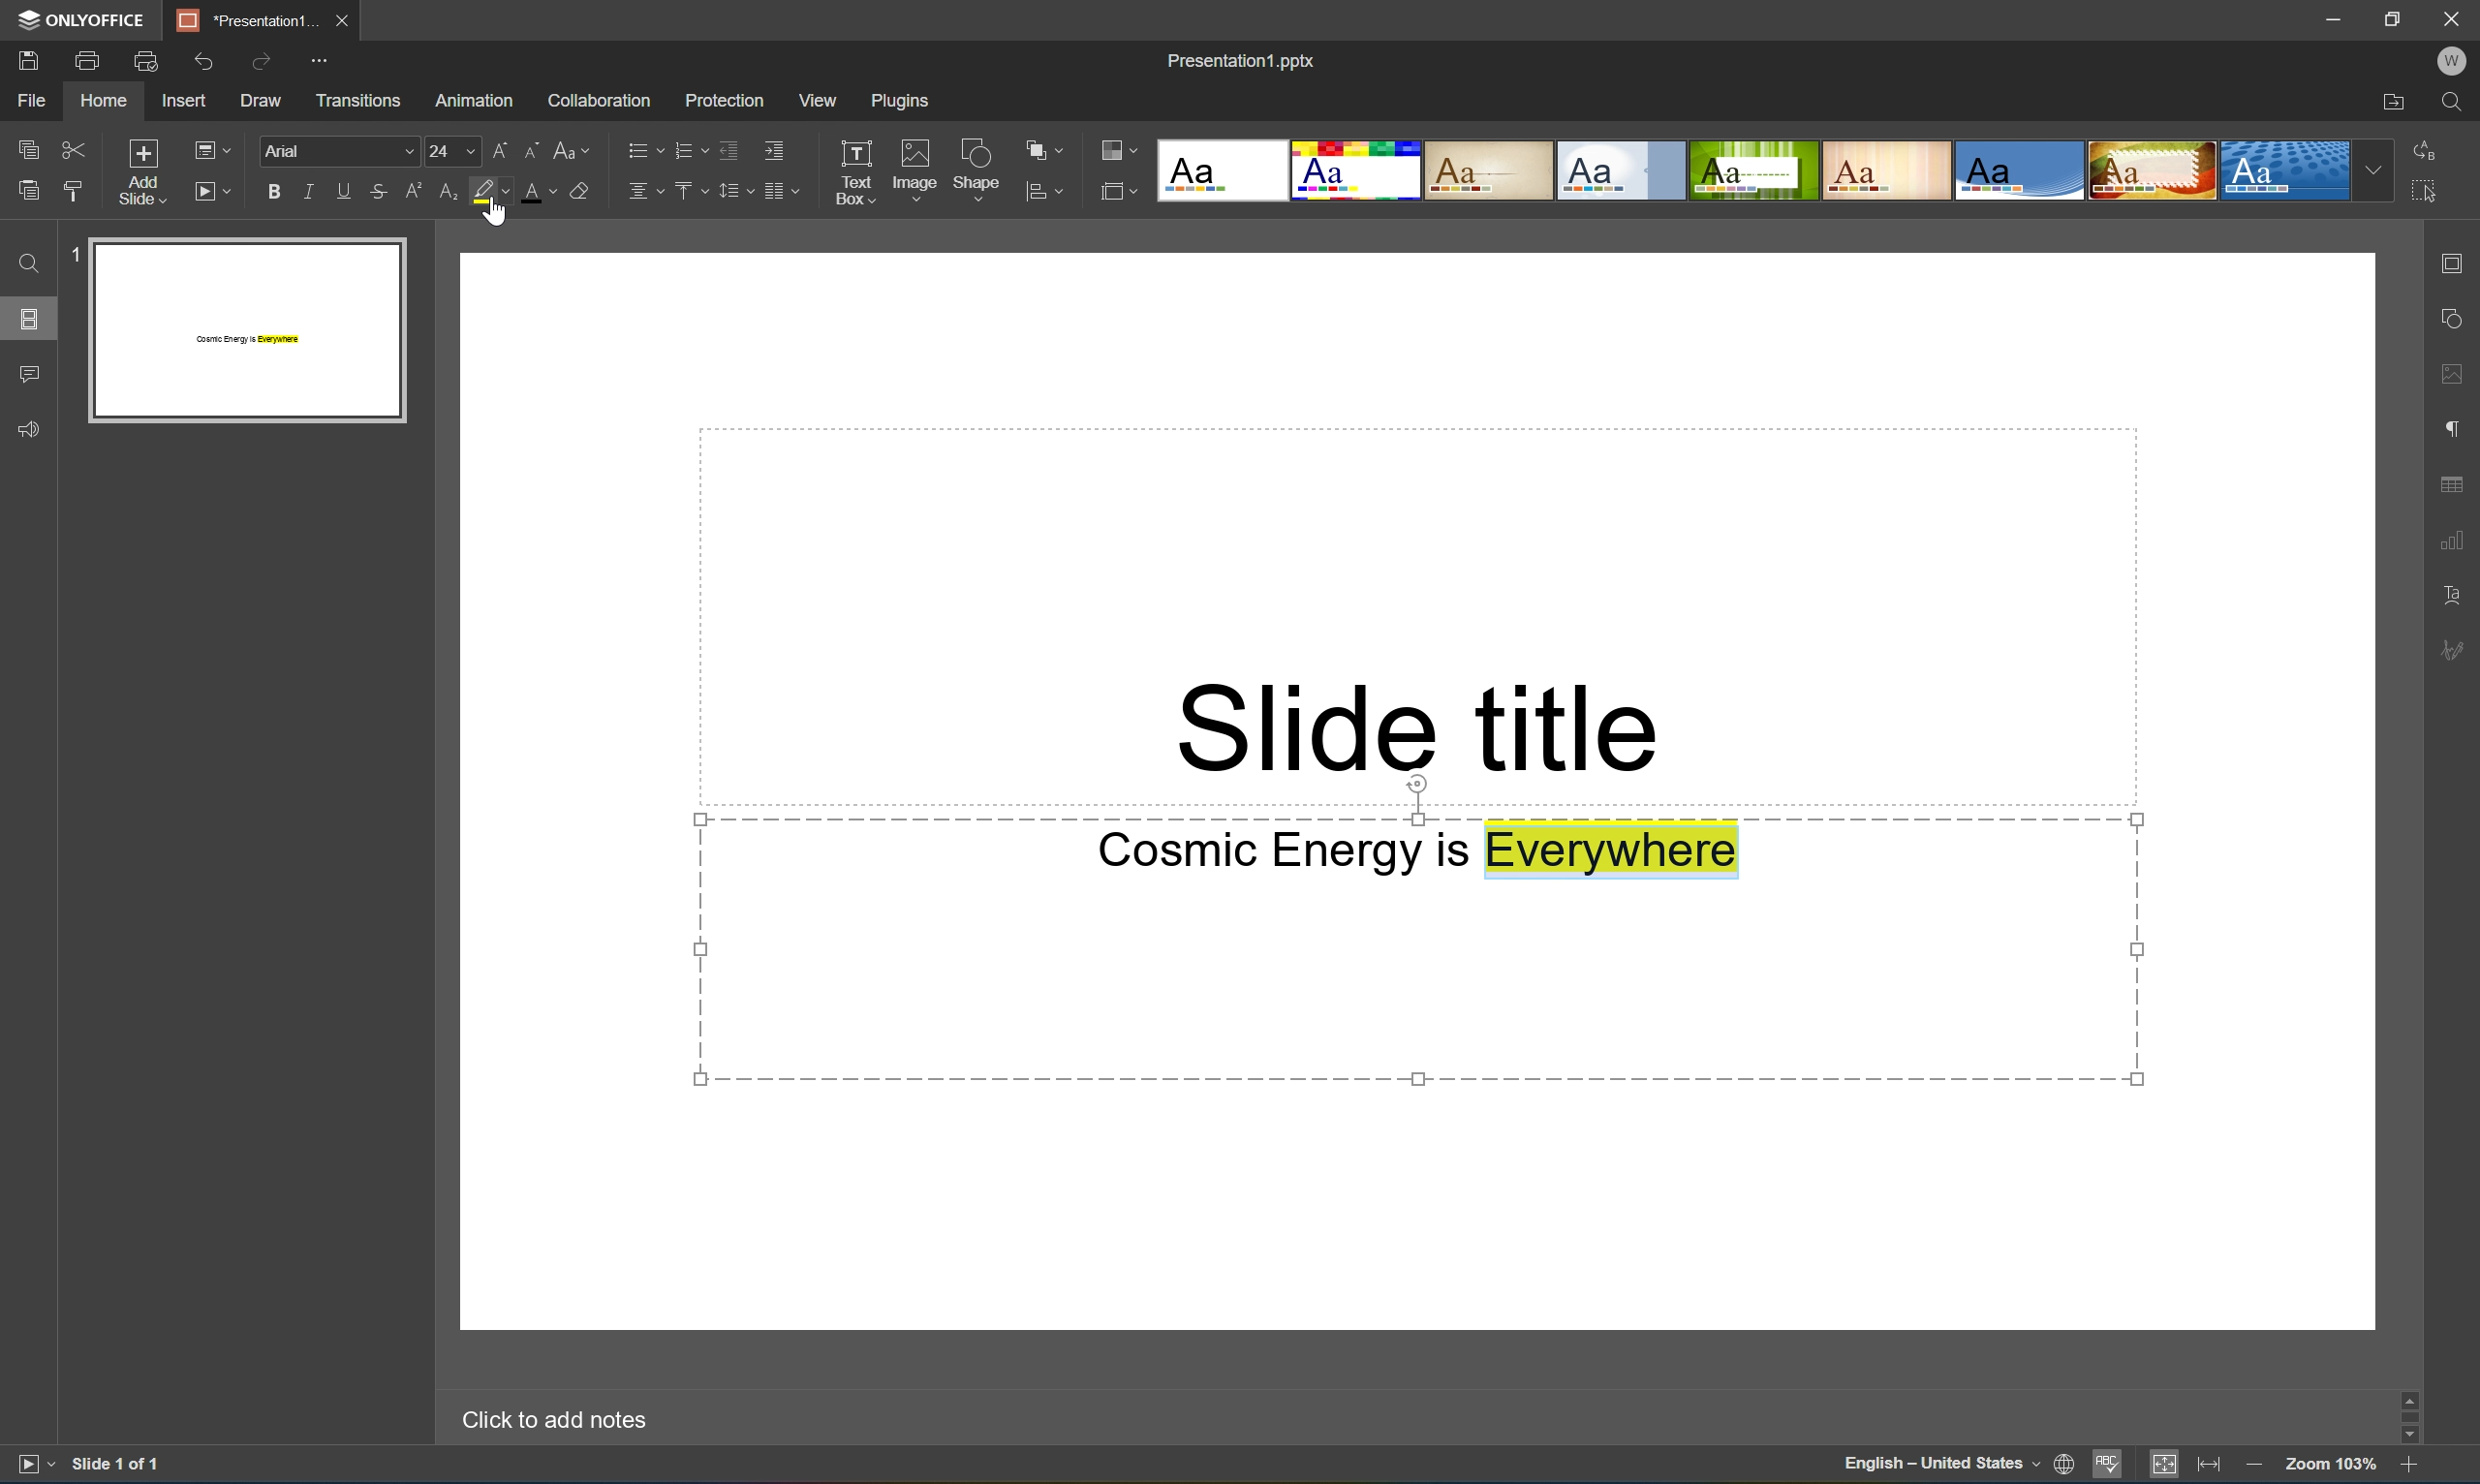 Image resolution: width=2480 pixels, height=1484 pixels. I want to click on Draw, so click(261, 99).